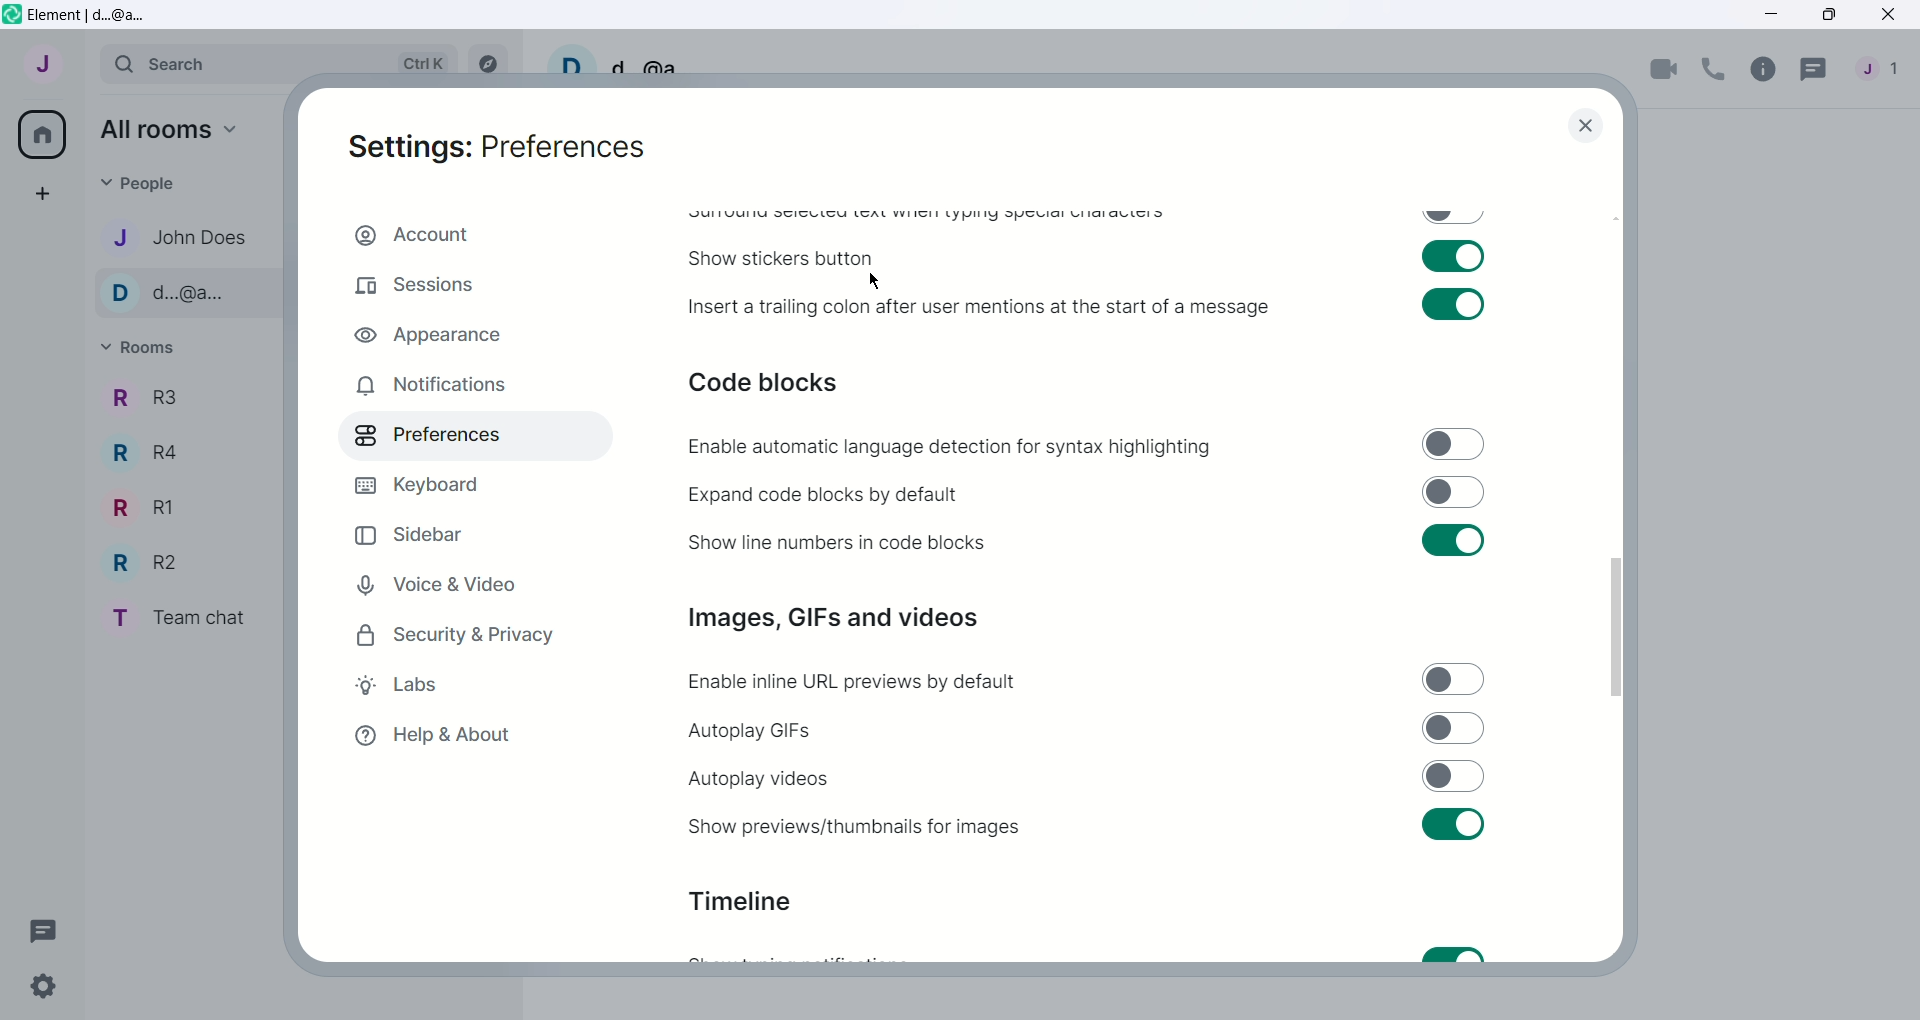  I want to click on Toggle switch on for insert a trailing colon after user mentions at the start of a message, so click(1453, 304).